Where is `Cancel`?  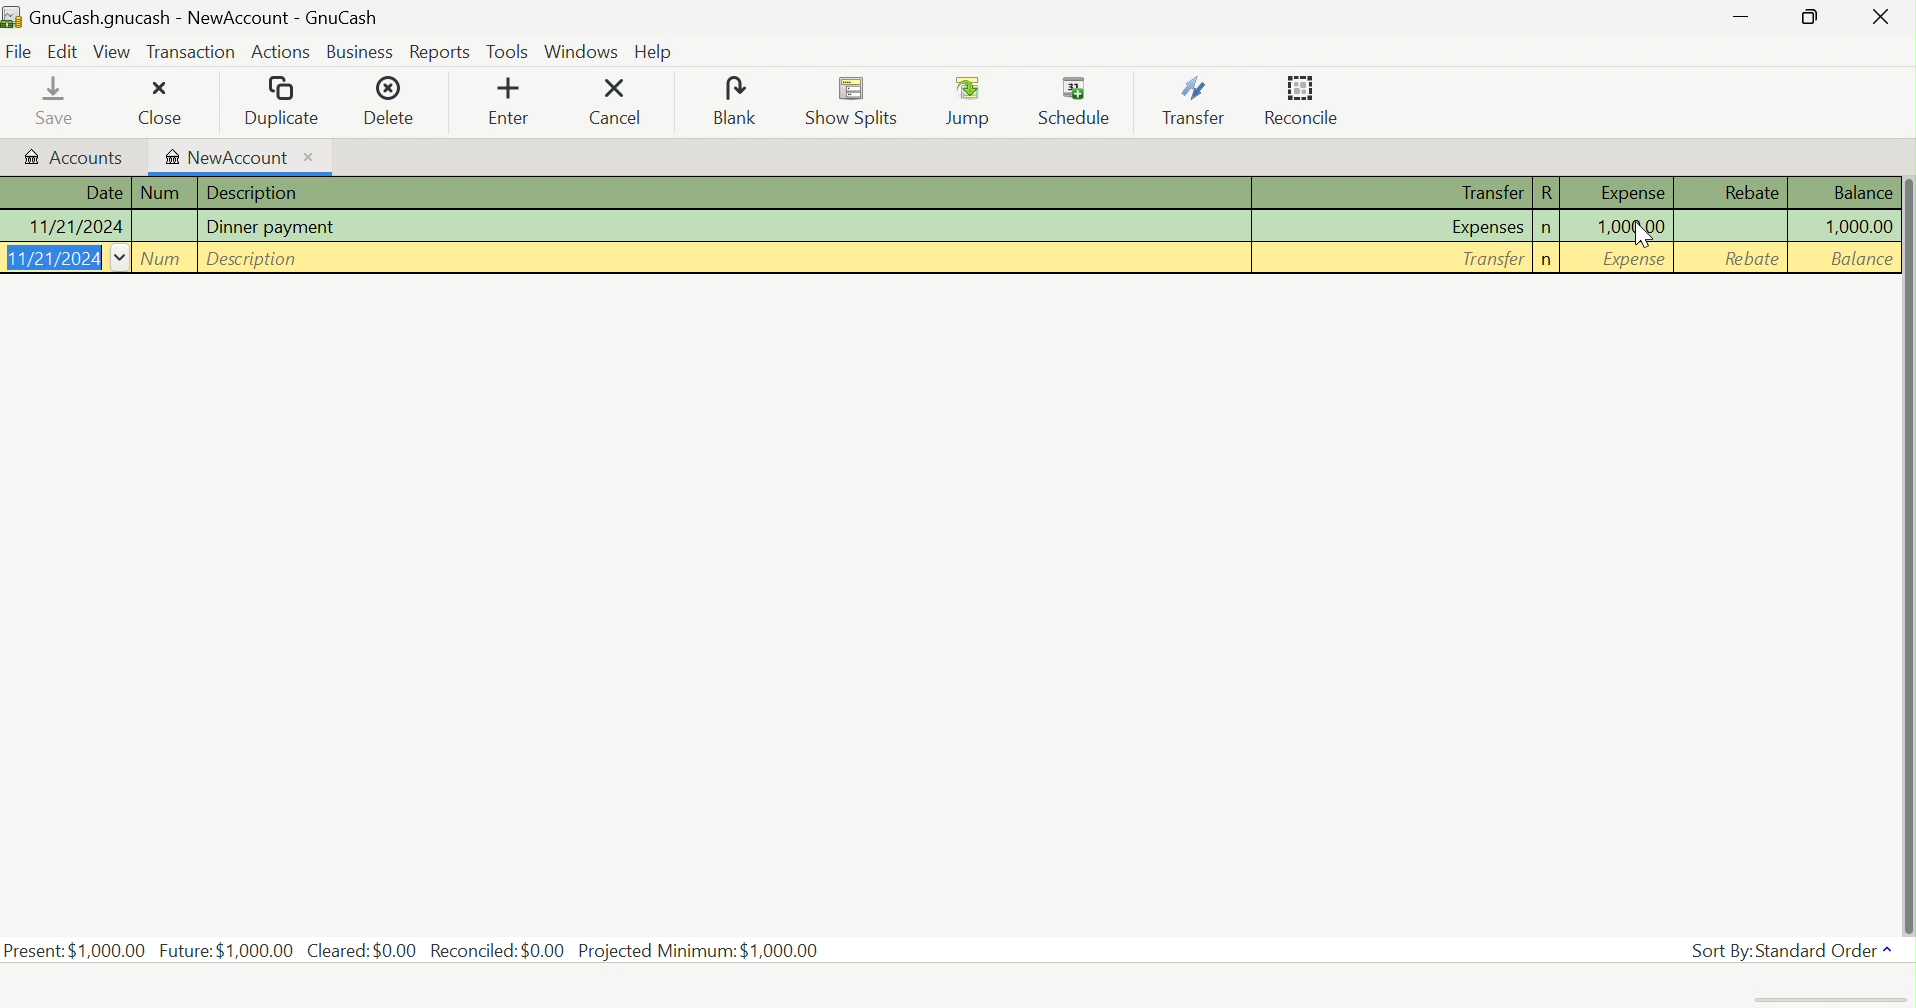 Cancel is located at coordinates (621, 102).